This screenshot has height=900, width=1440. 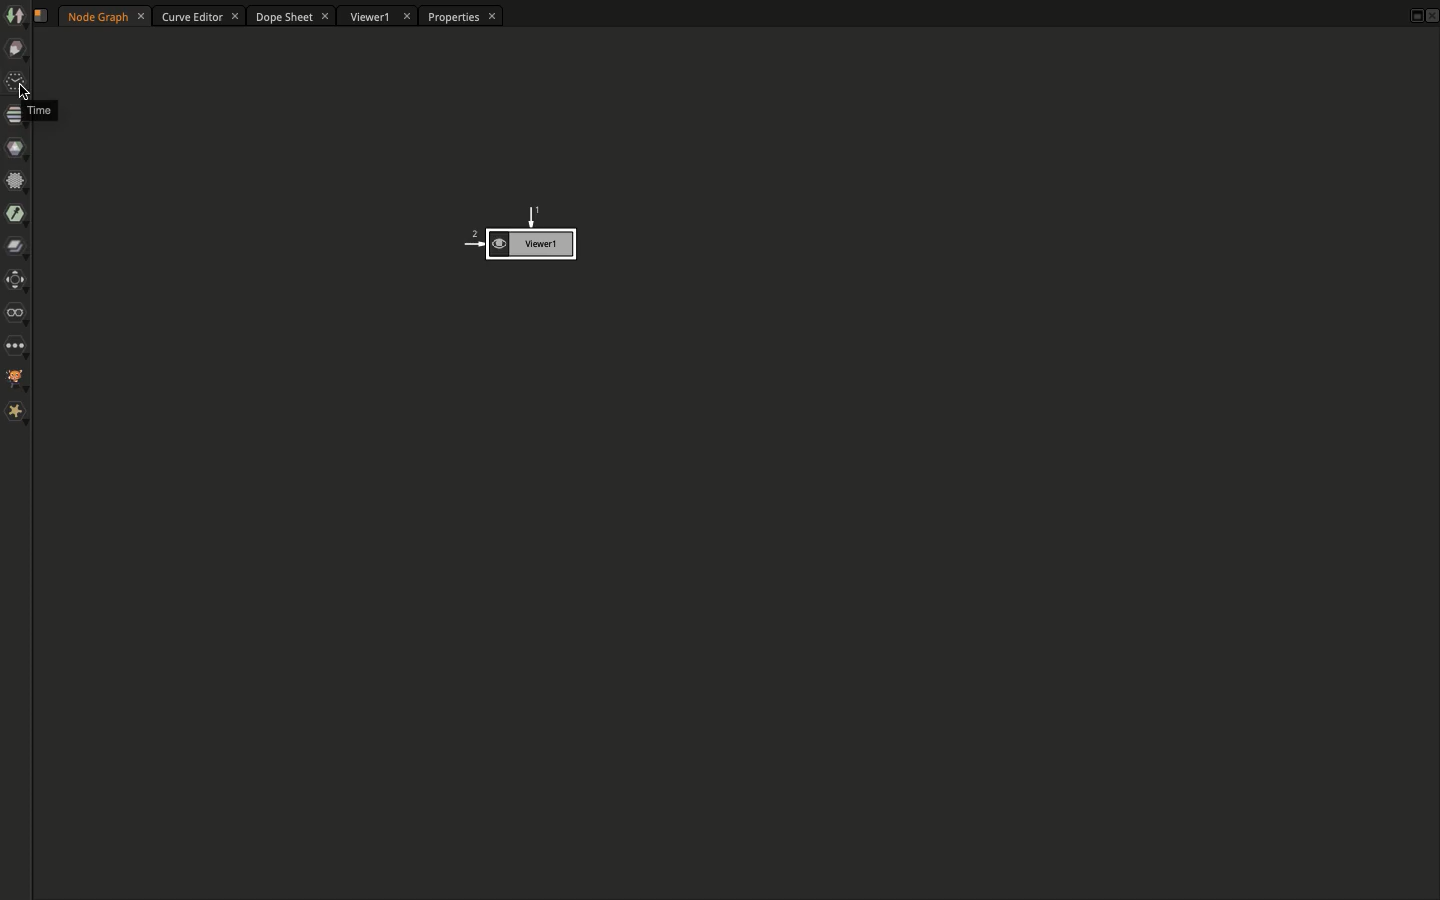 I want to click on Merger, so click(x=16, y=250).